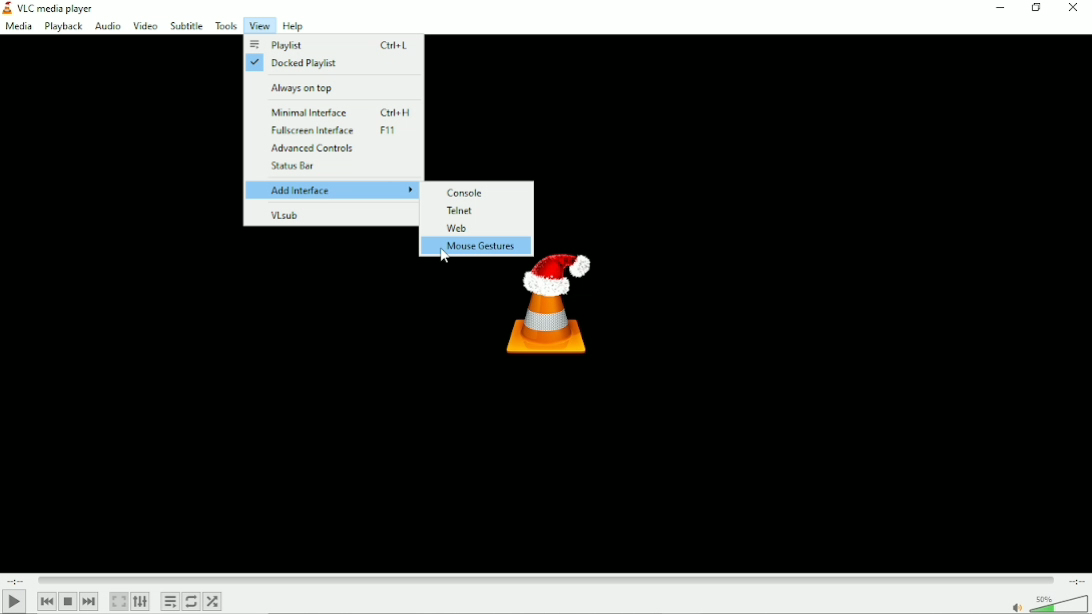 The width and height of the screenshot is (1092, 614). I want to click on Show extended settings, so click(139, 602).